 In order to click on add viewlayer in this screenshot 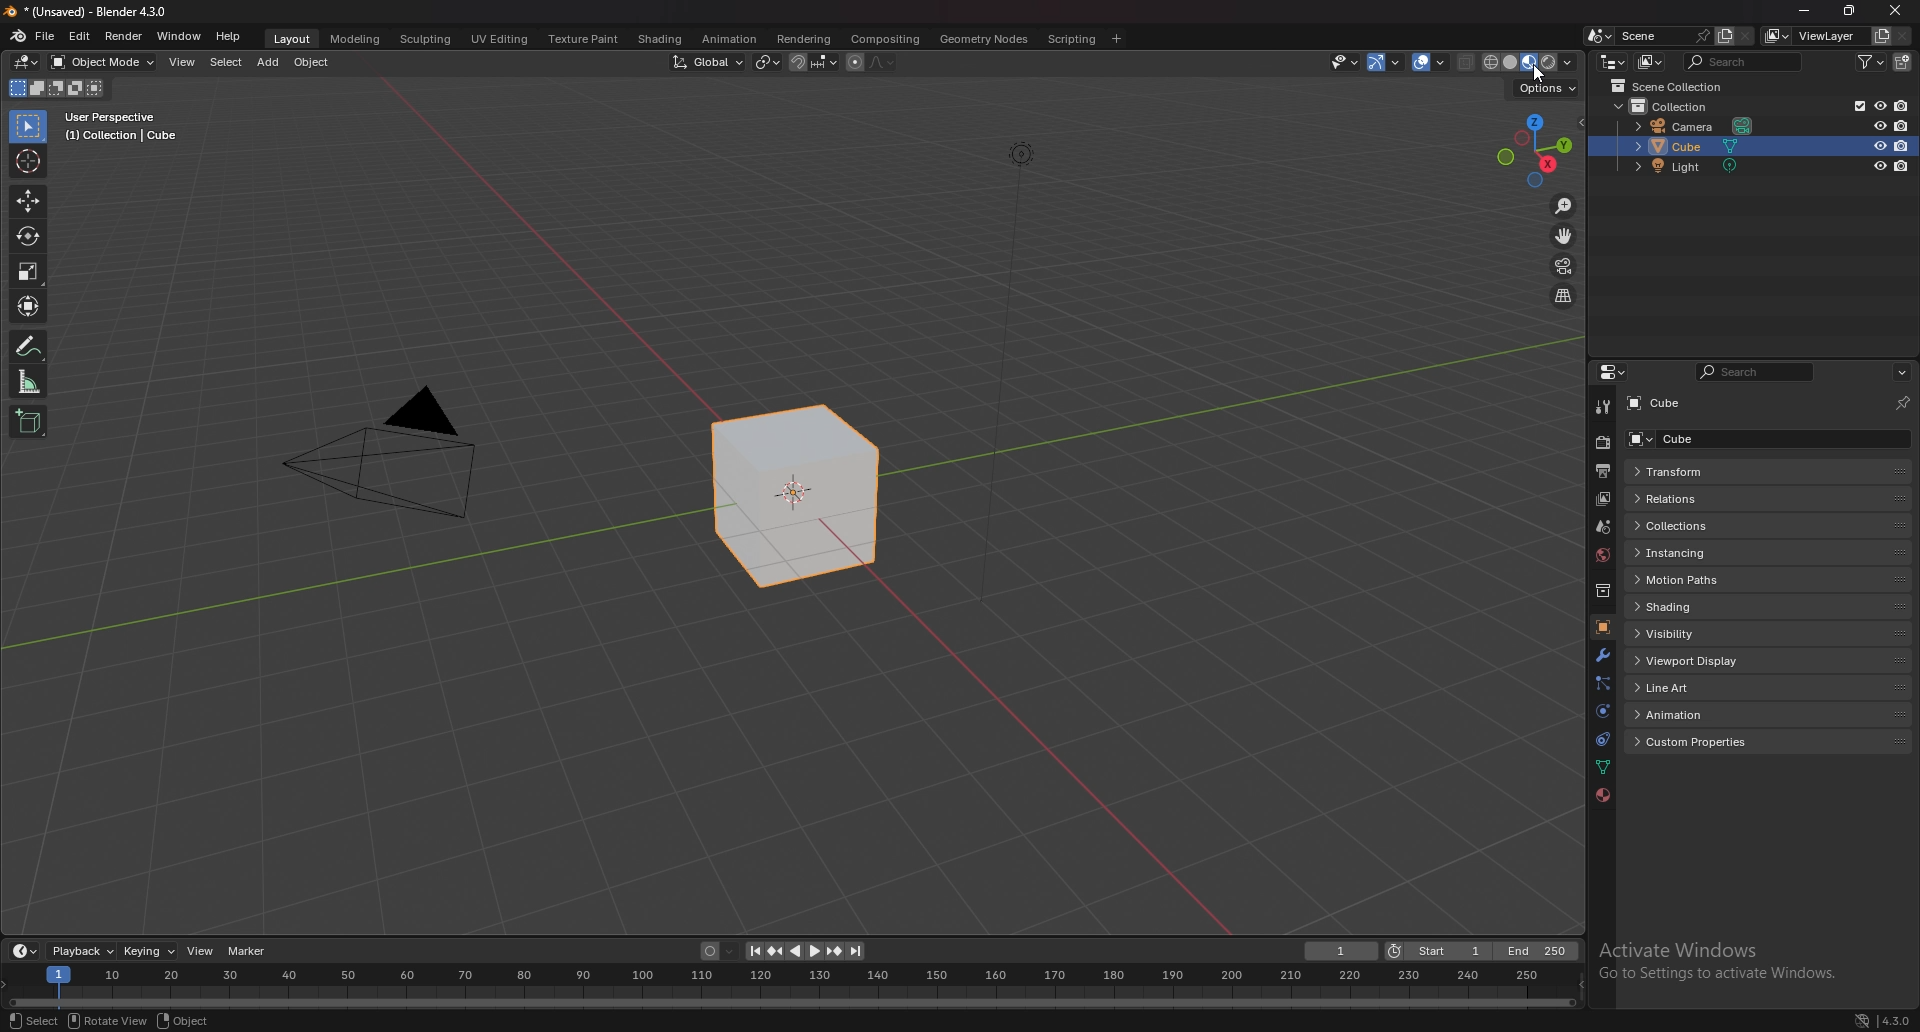, I will do `click(1881, 35)`.